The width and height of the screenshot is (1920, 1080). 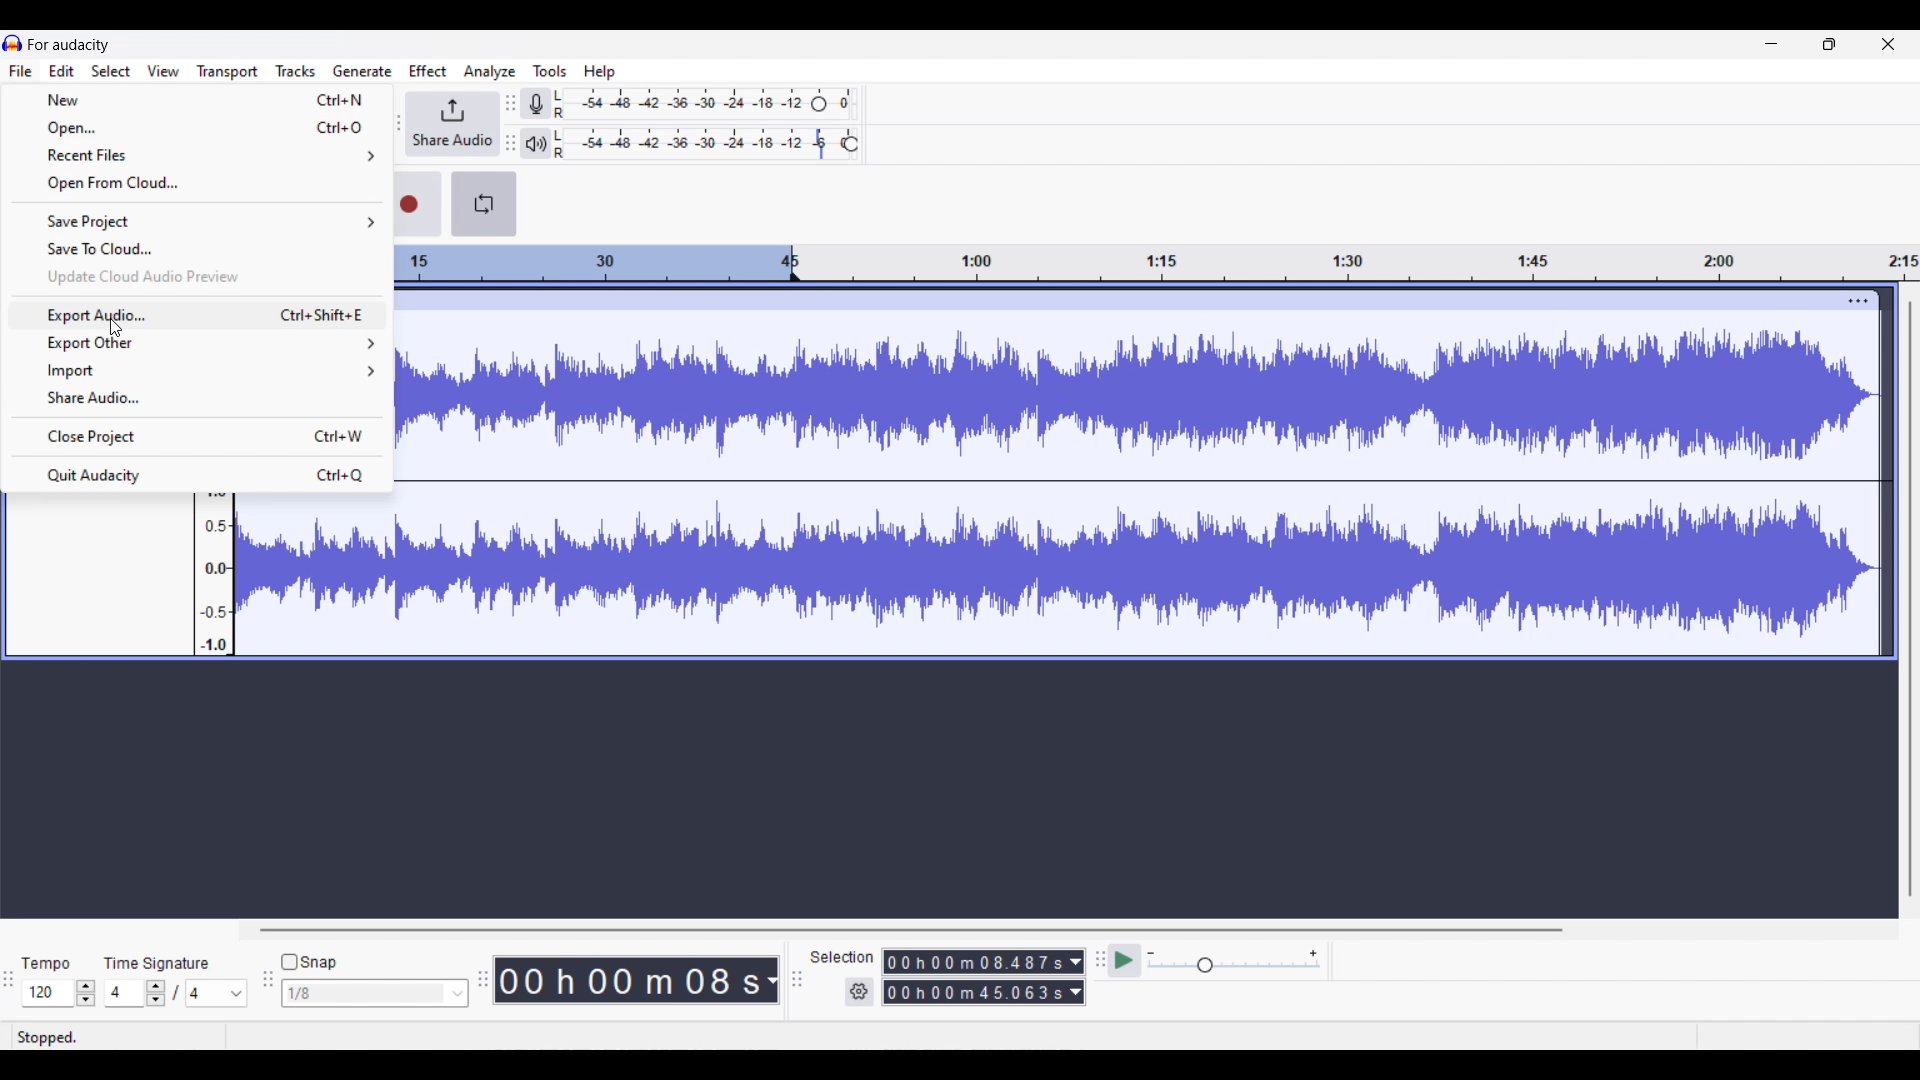 I want to click on Scale to measure intensty if sound, so click(x=215, y=575).